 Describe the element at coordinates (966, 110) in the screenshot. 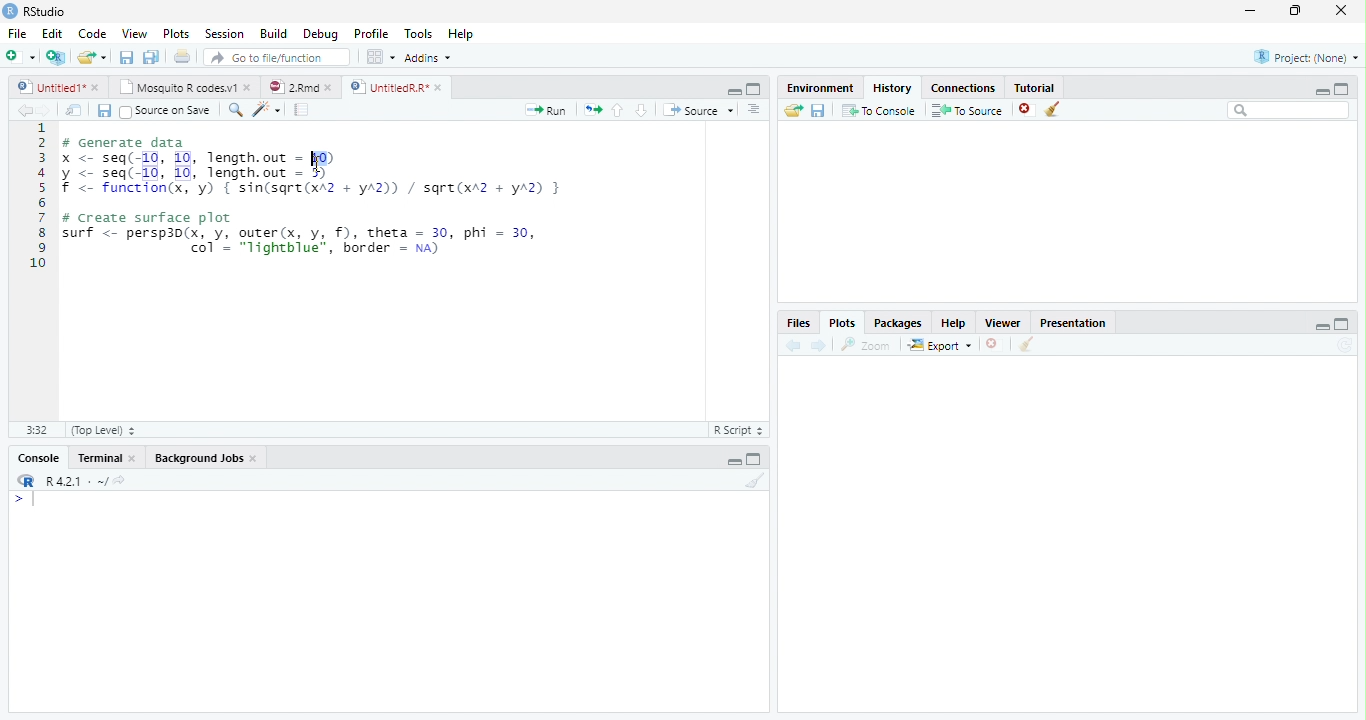

I see `To Source` at that location.